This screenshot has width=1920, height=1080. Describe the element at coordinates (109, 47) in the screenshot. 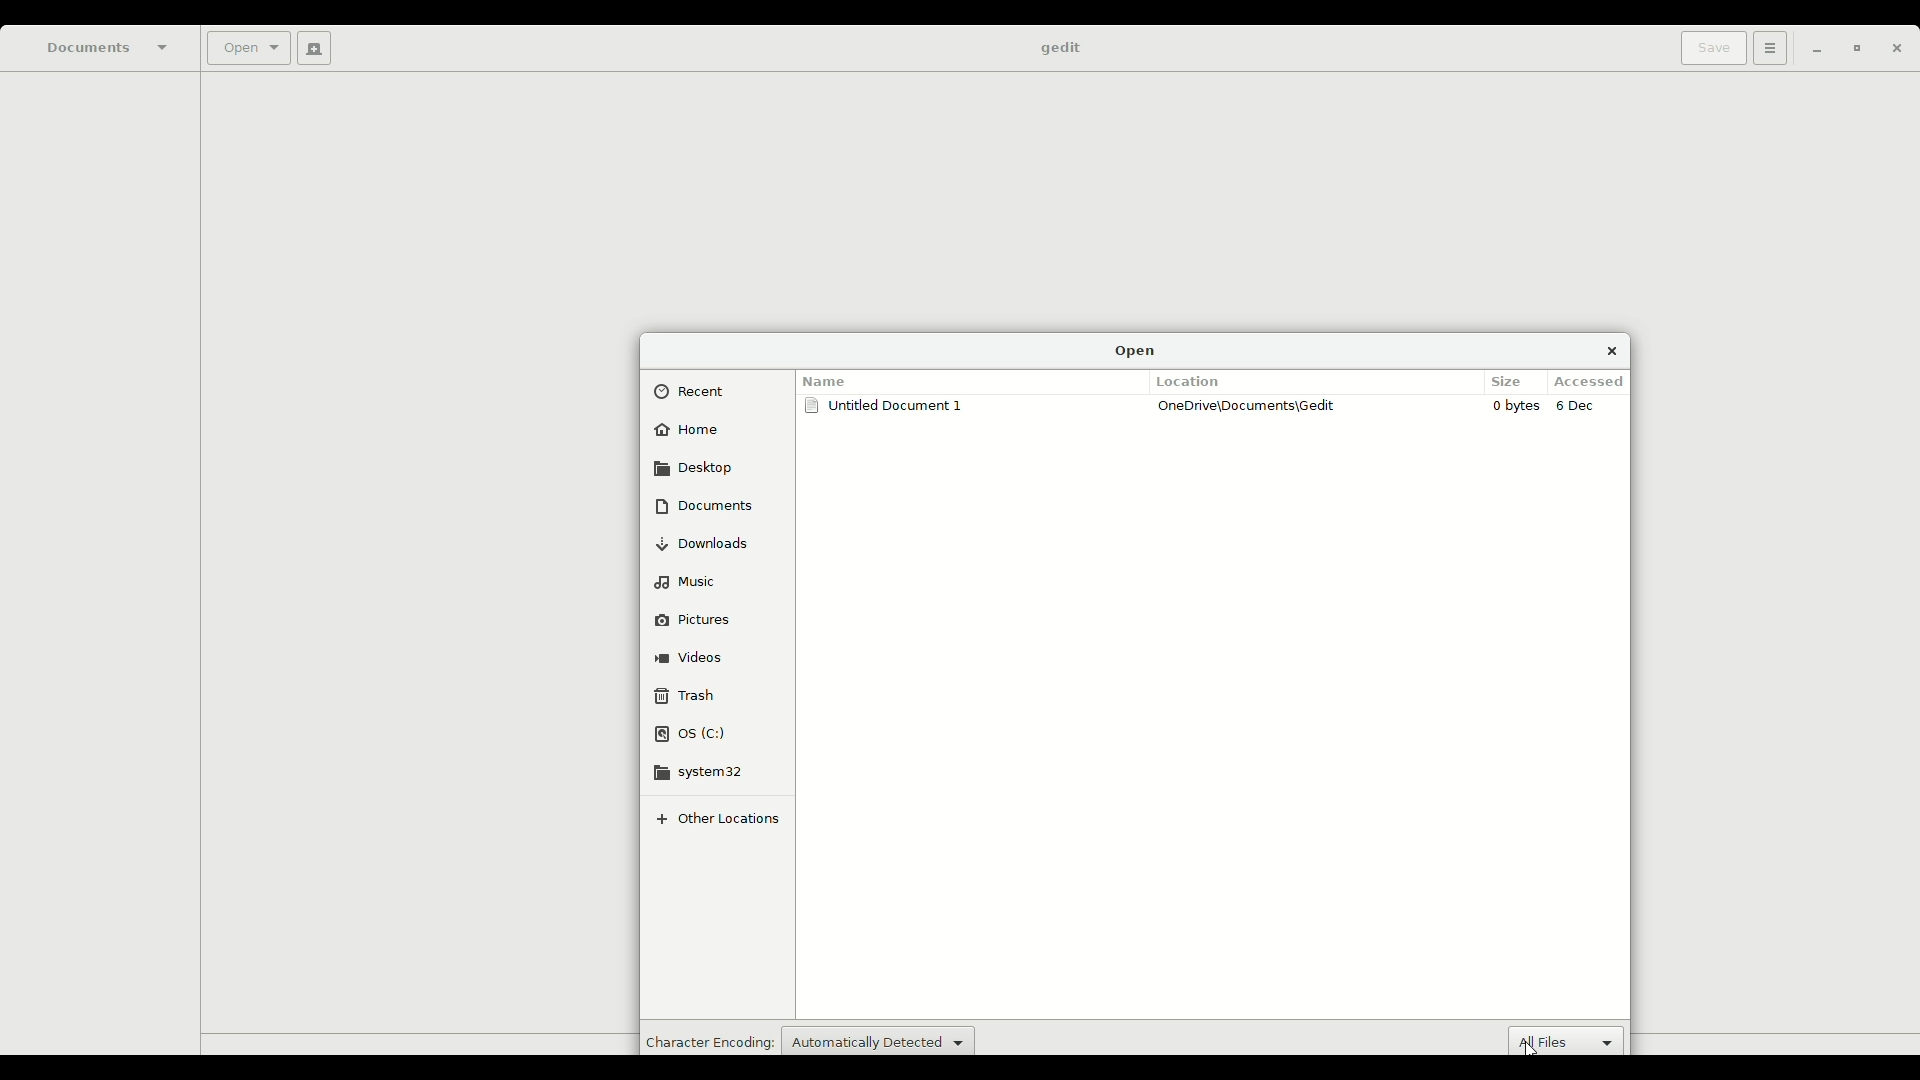

I see `Documents` at that location.